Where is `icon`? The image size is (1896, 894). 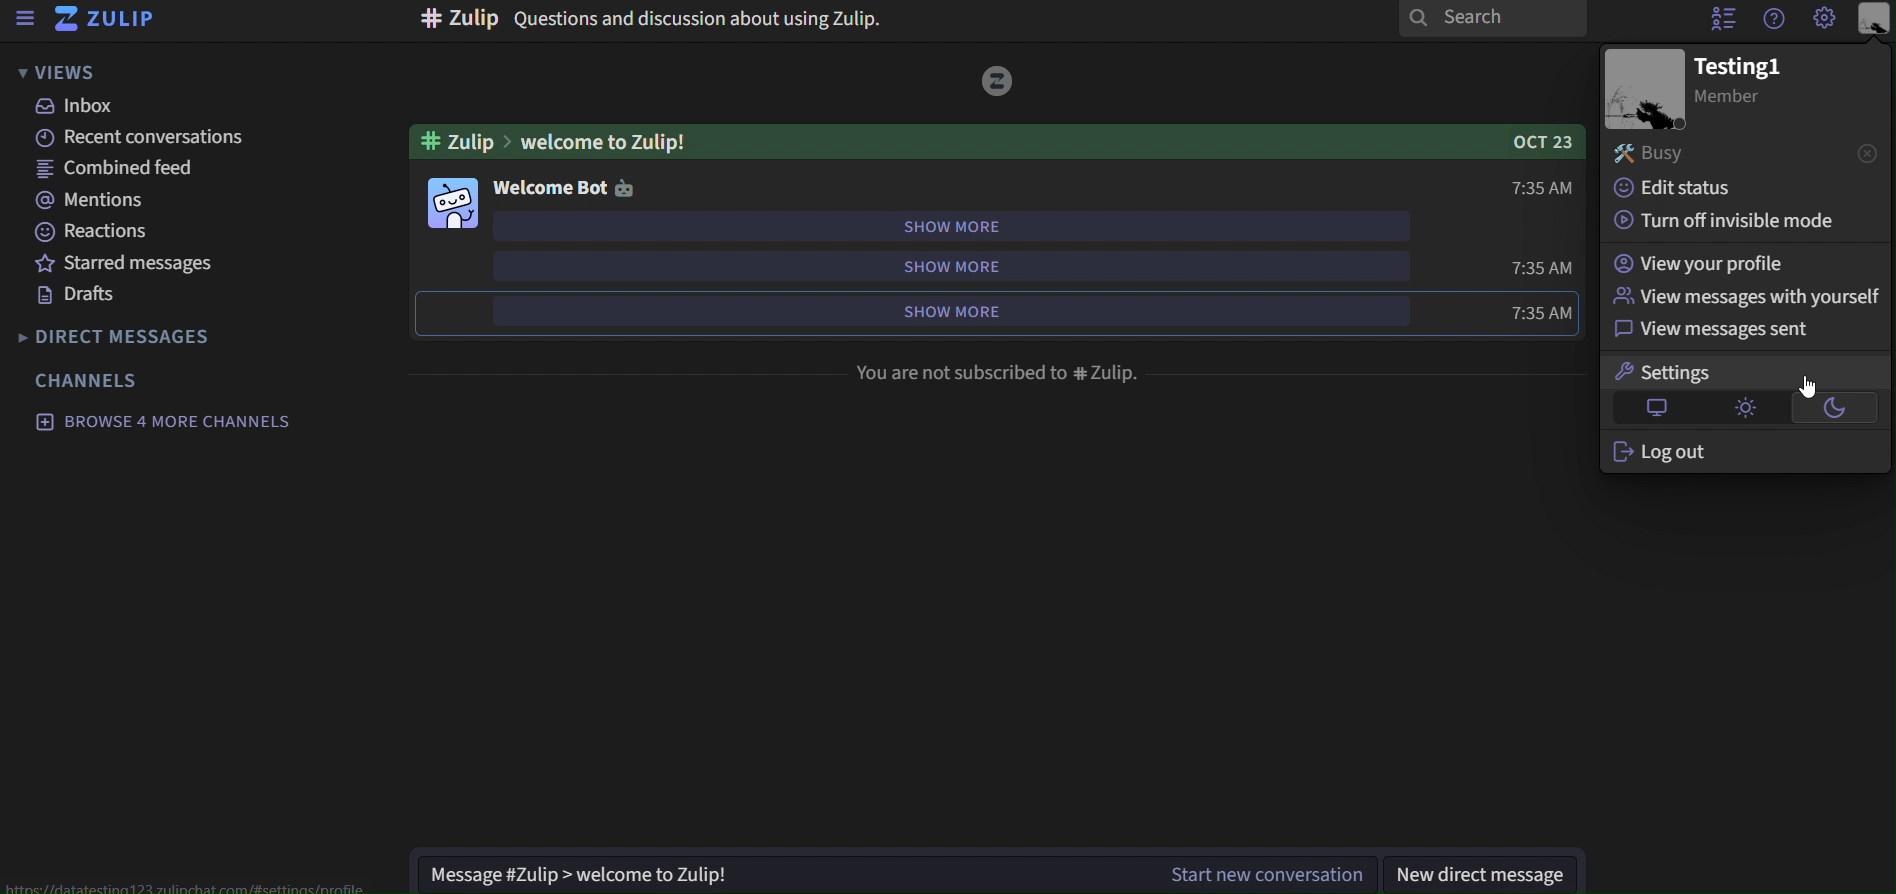 icon is located at coordinates (624, 189).